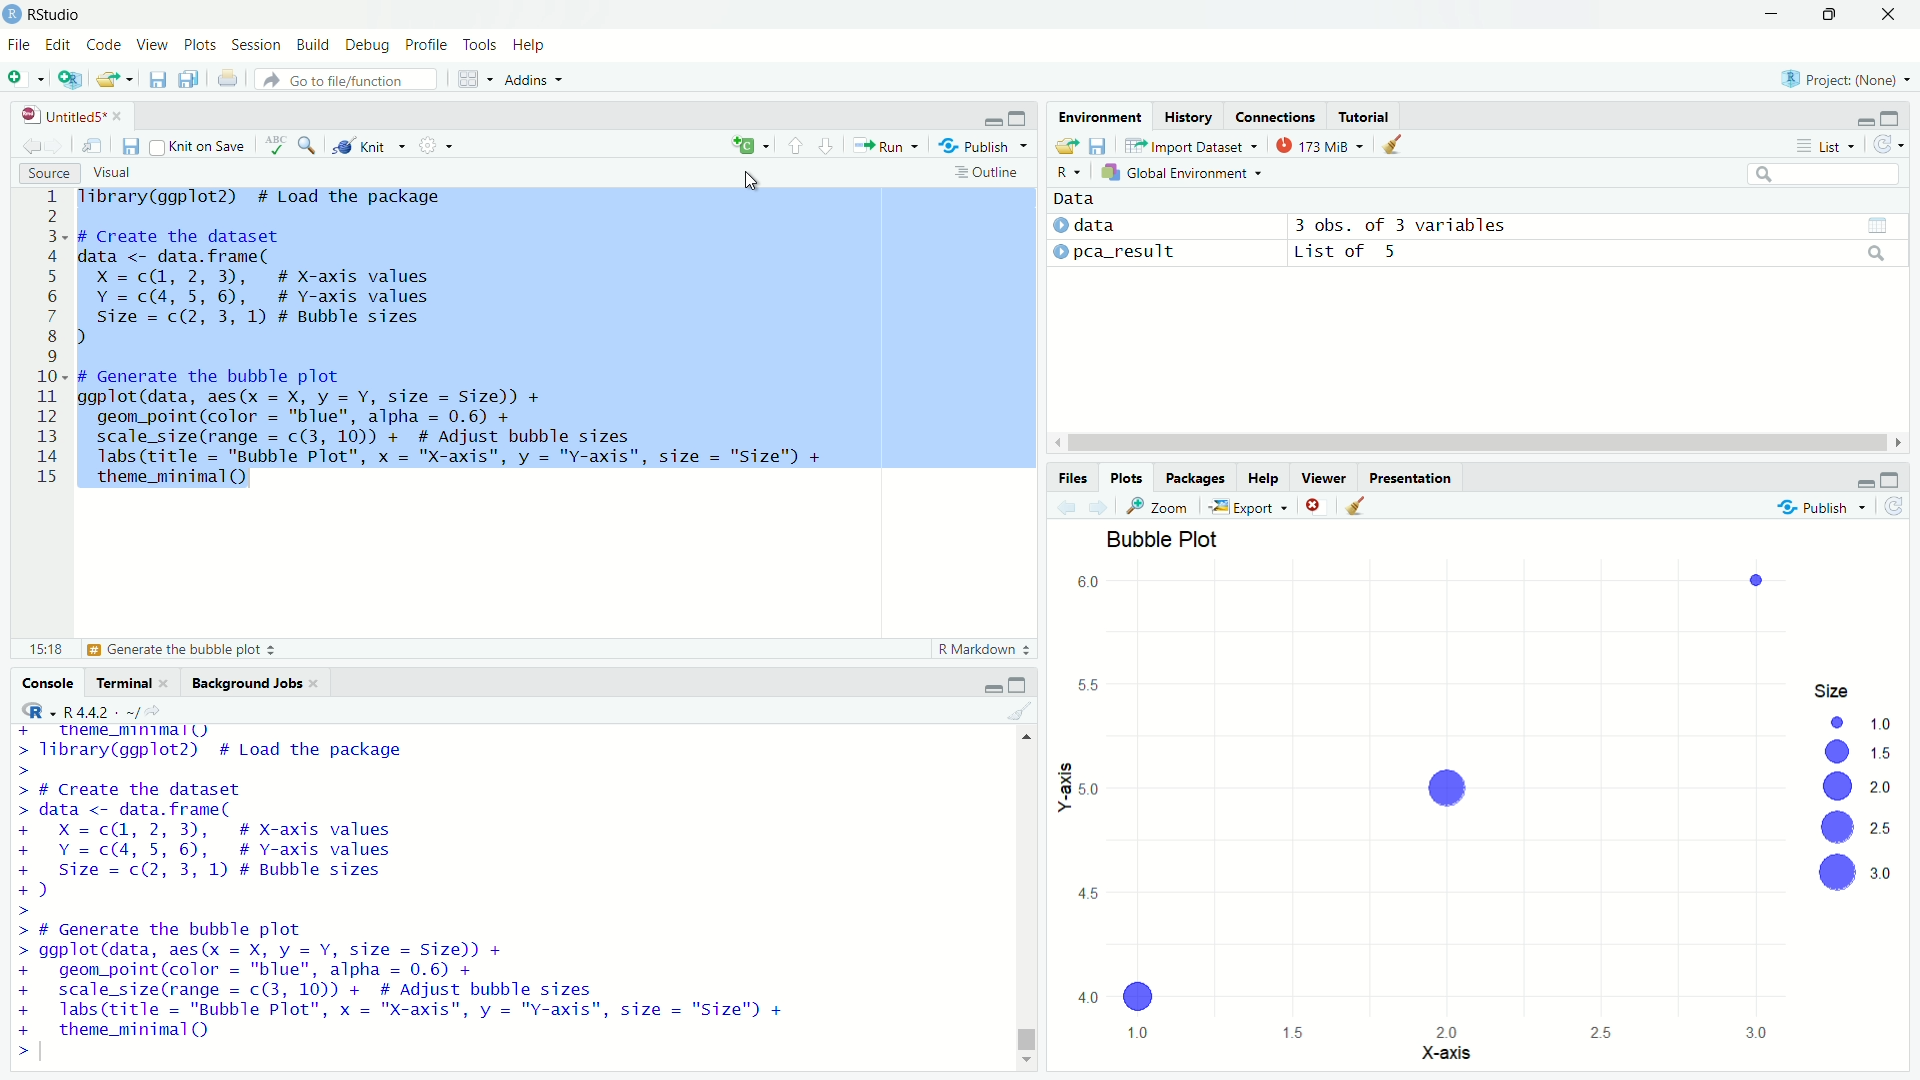  Describe the element at coordinates (1888, 14) in the screenshot. I see `close` at that location.